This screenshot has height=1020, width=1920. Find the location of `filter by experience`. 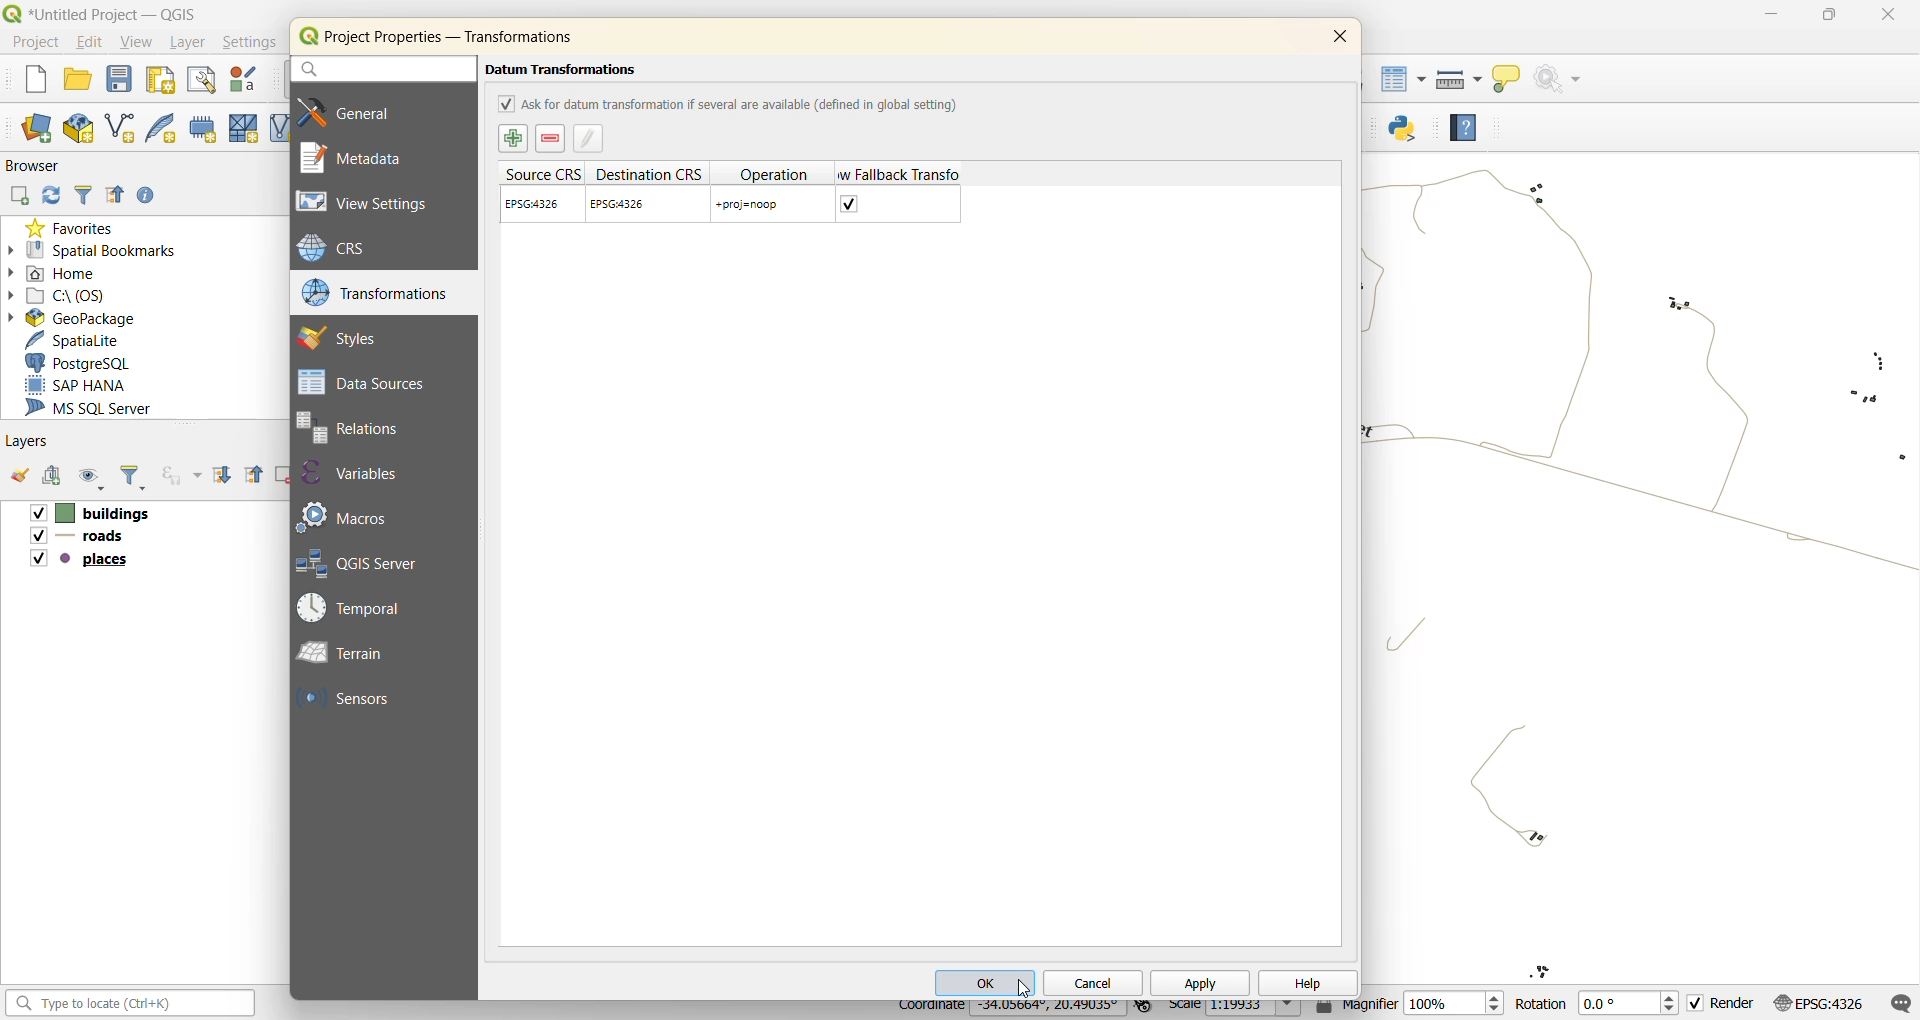

filter by experience is located at coordinates (179, 476).